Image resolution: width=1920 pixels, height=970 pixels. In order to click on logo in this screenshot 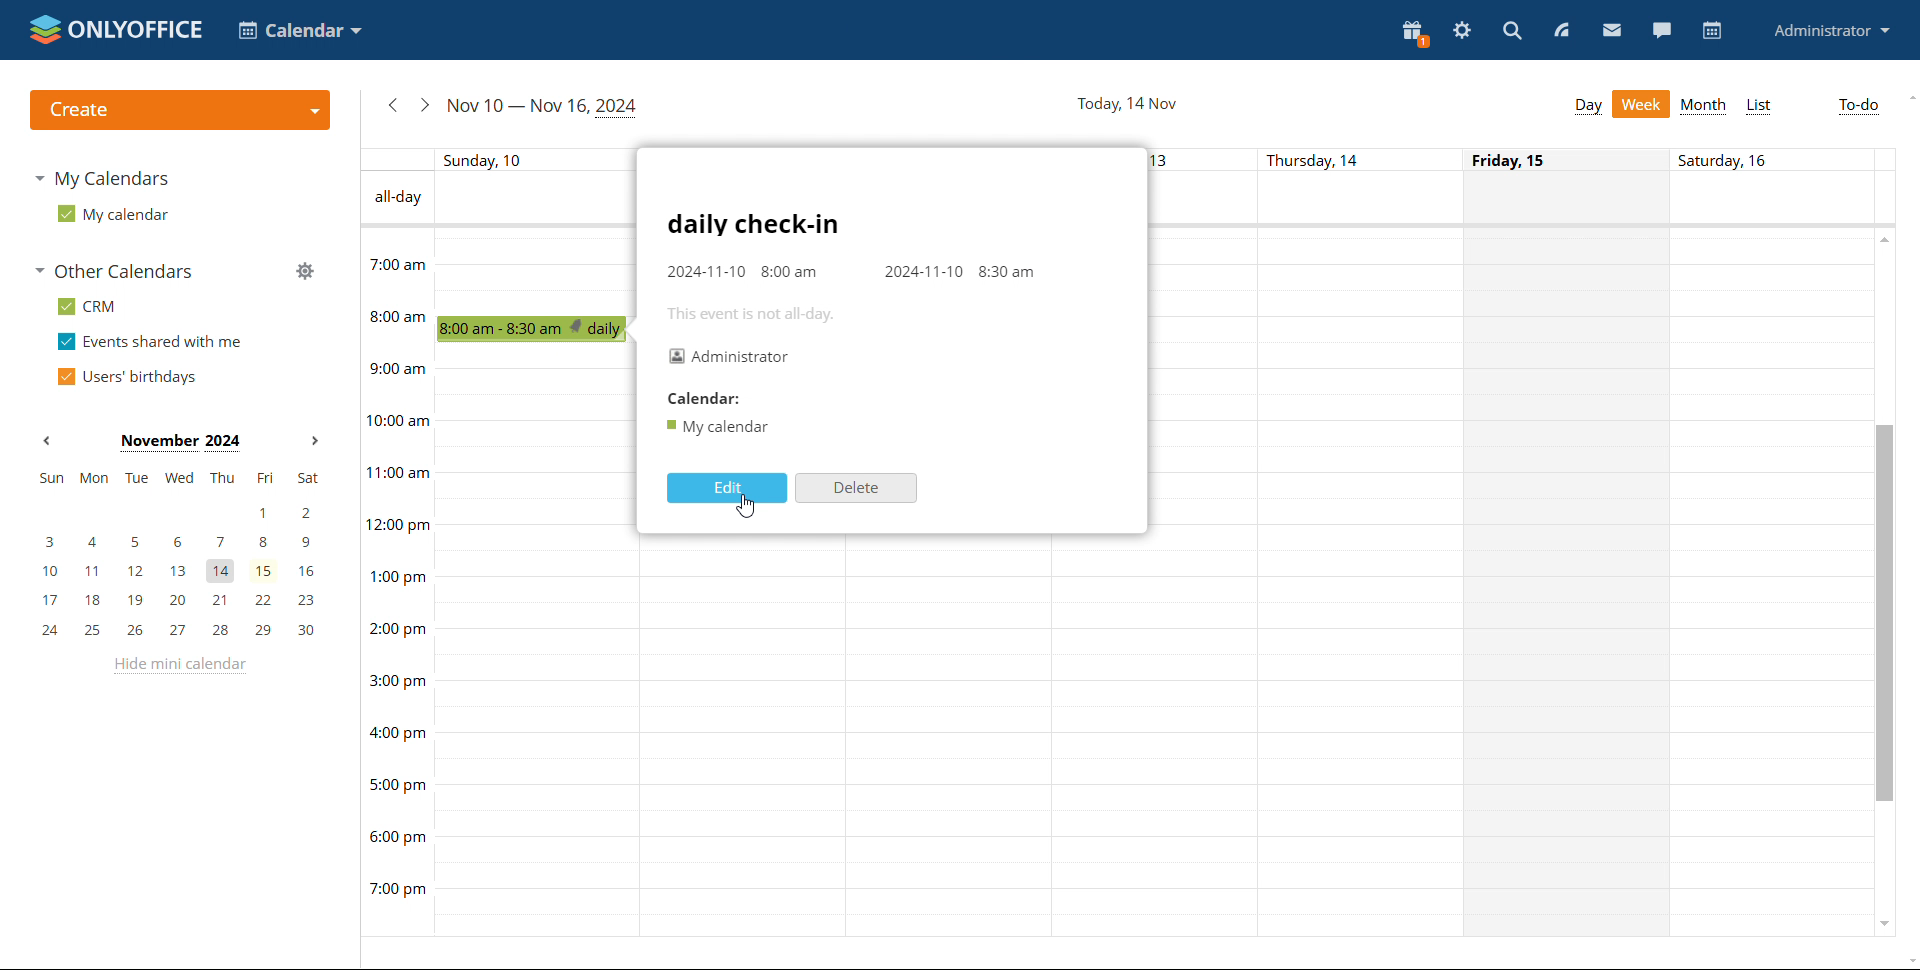, I will do `click(116, 29)`.